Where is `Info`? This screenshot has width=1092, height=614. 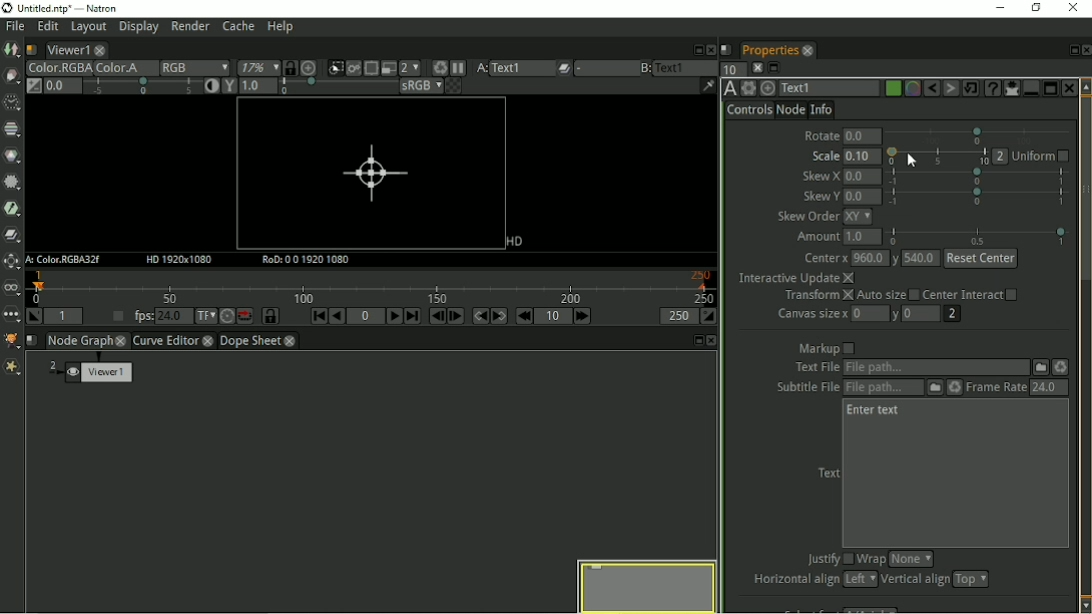 Info is located at coordinates (823, 110).